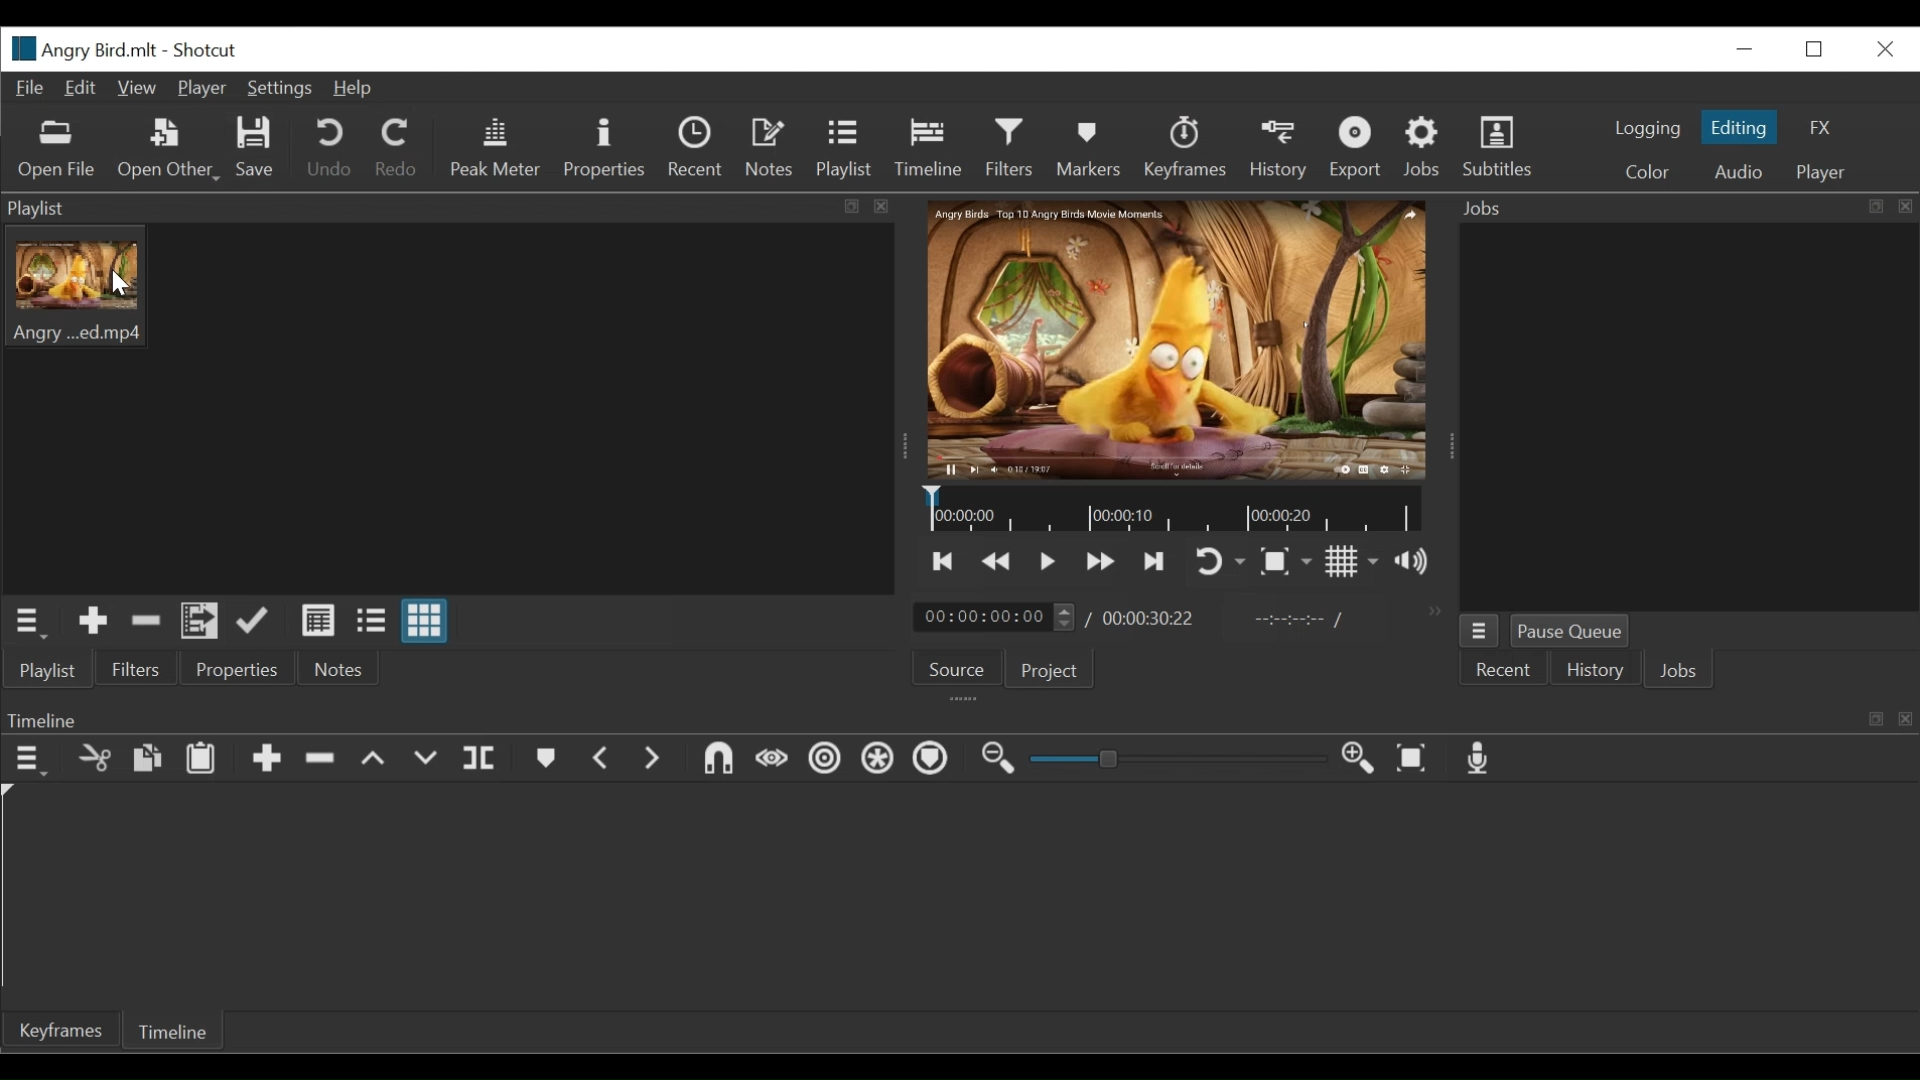  Describe the element at coordinates (1186, 147) in the screenshot. I see `Keyframes` at that location.